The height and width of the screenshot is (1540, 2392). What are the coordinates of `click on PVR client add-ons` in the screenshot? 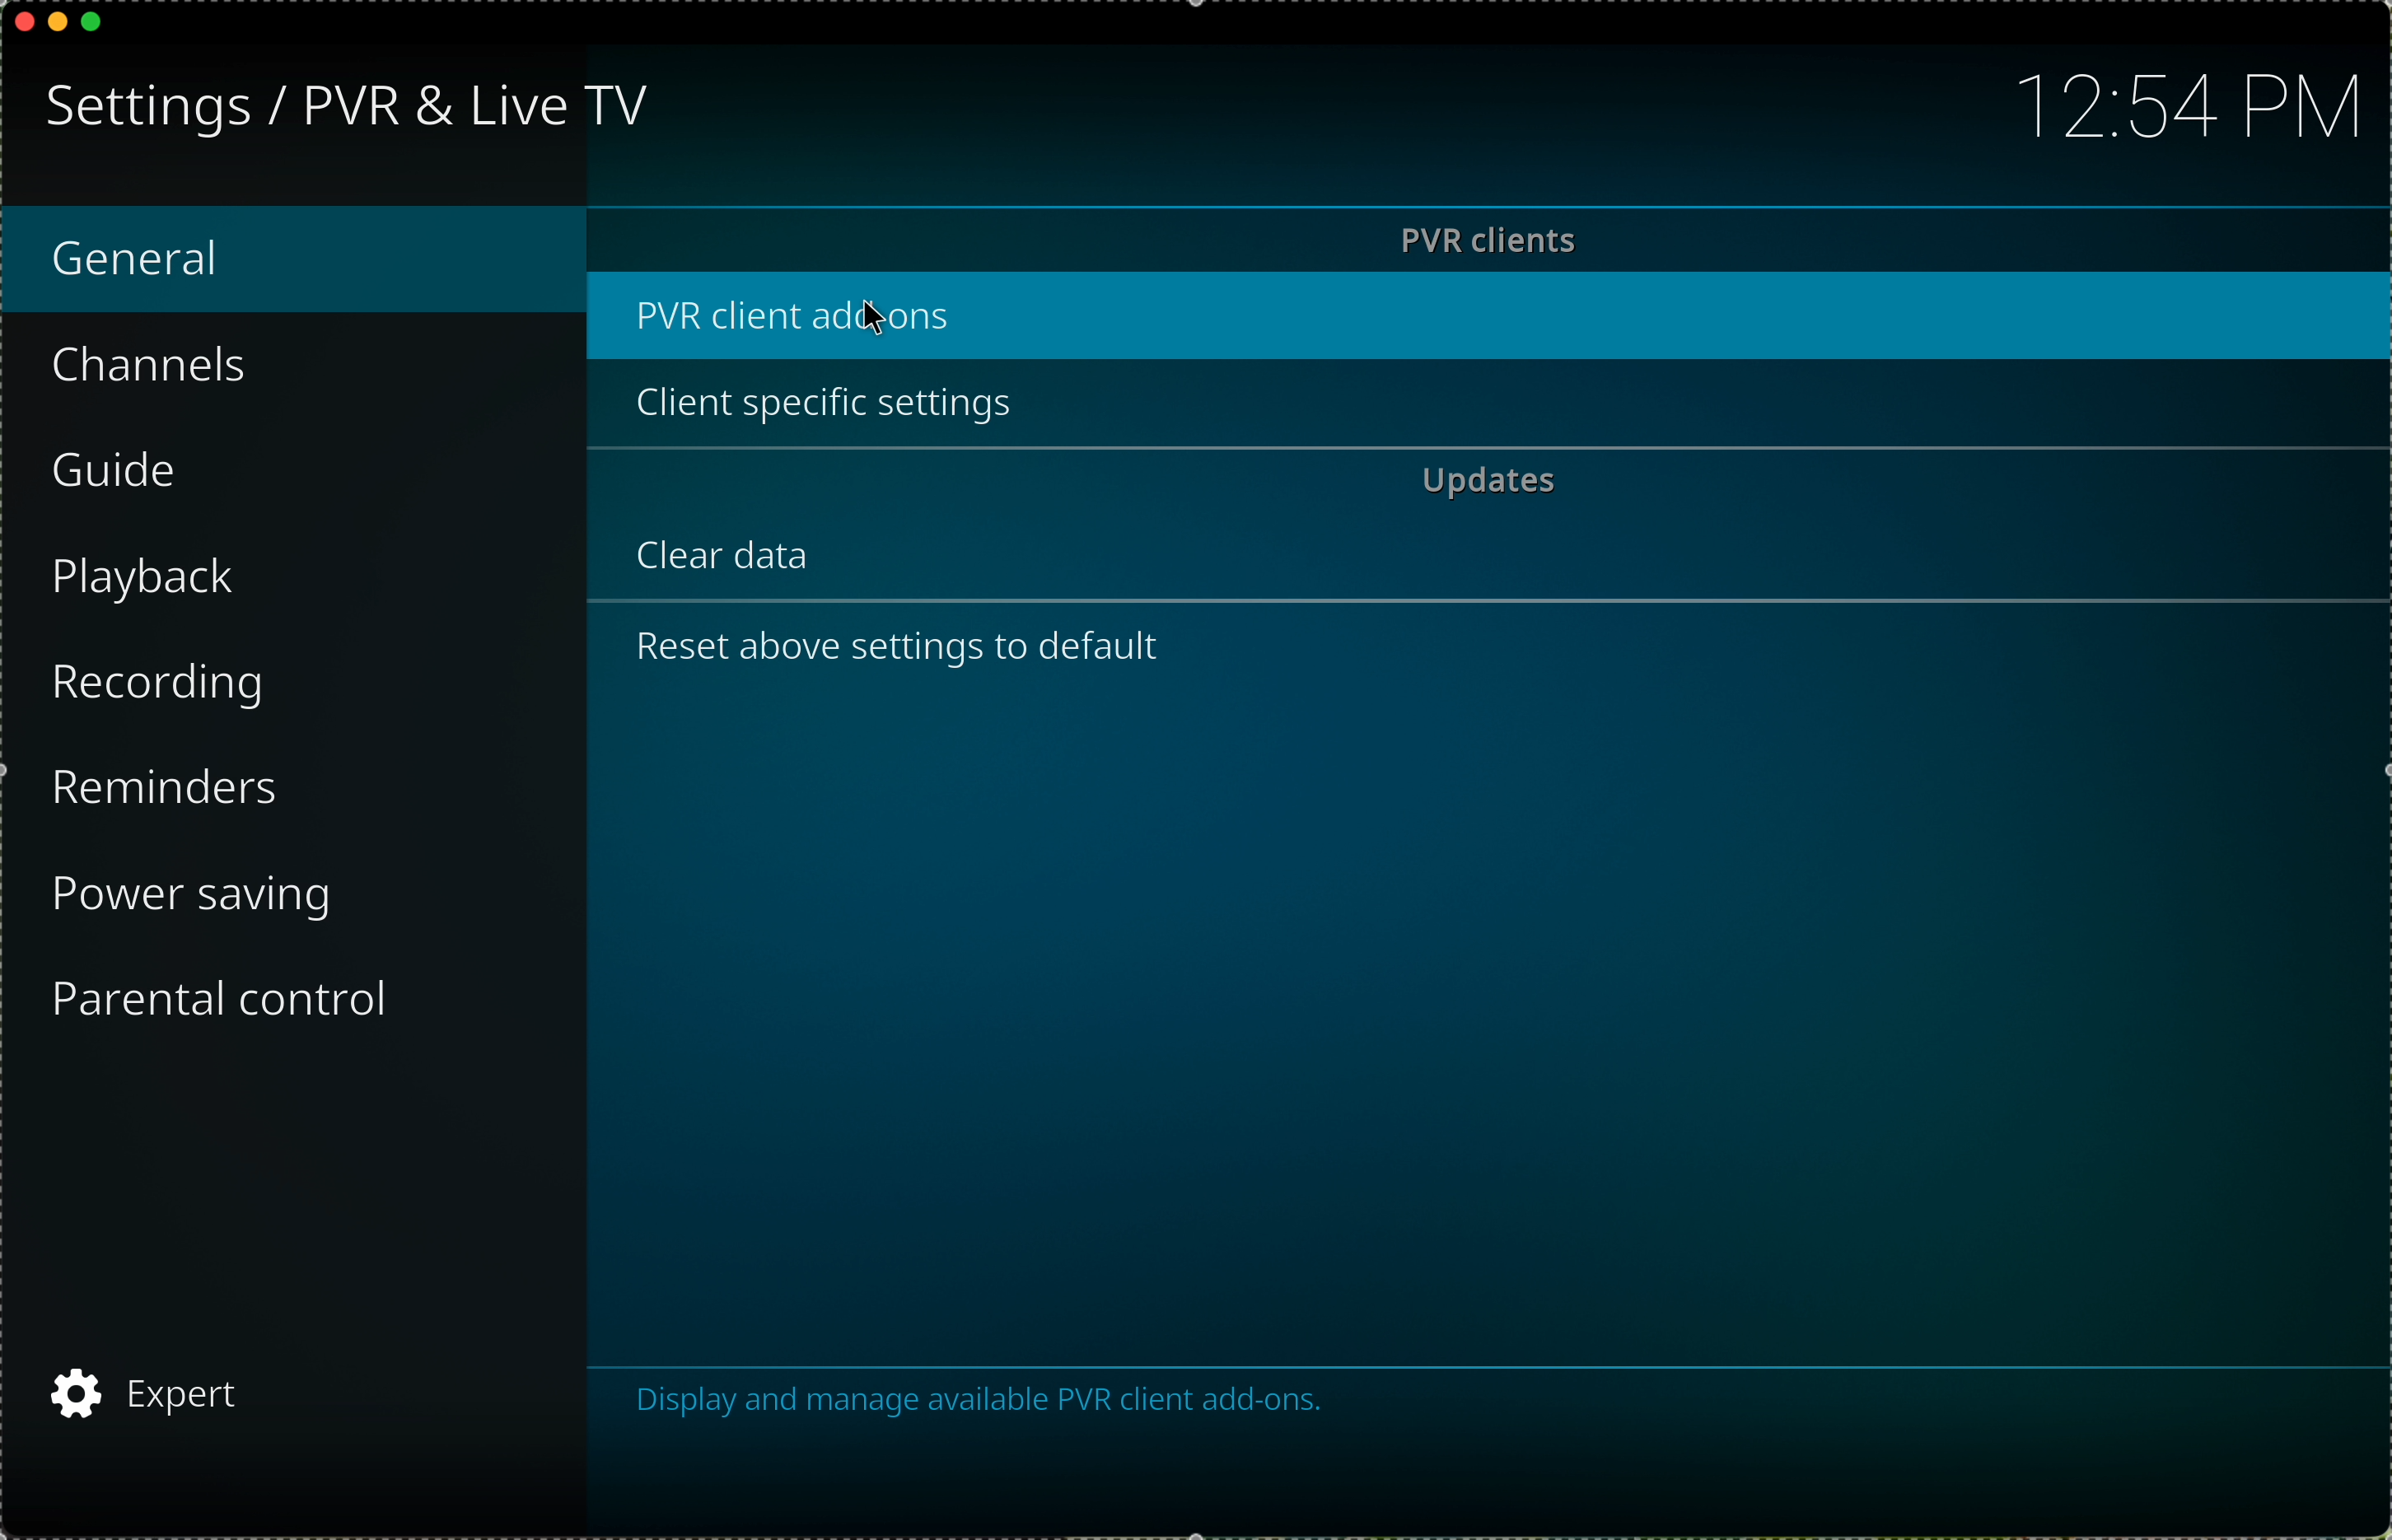 It's located at (798, 314).